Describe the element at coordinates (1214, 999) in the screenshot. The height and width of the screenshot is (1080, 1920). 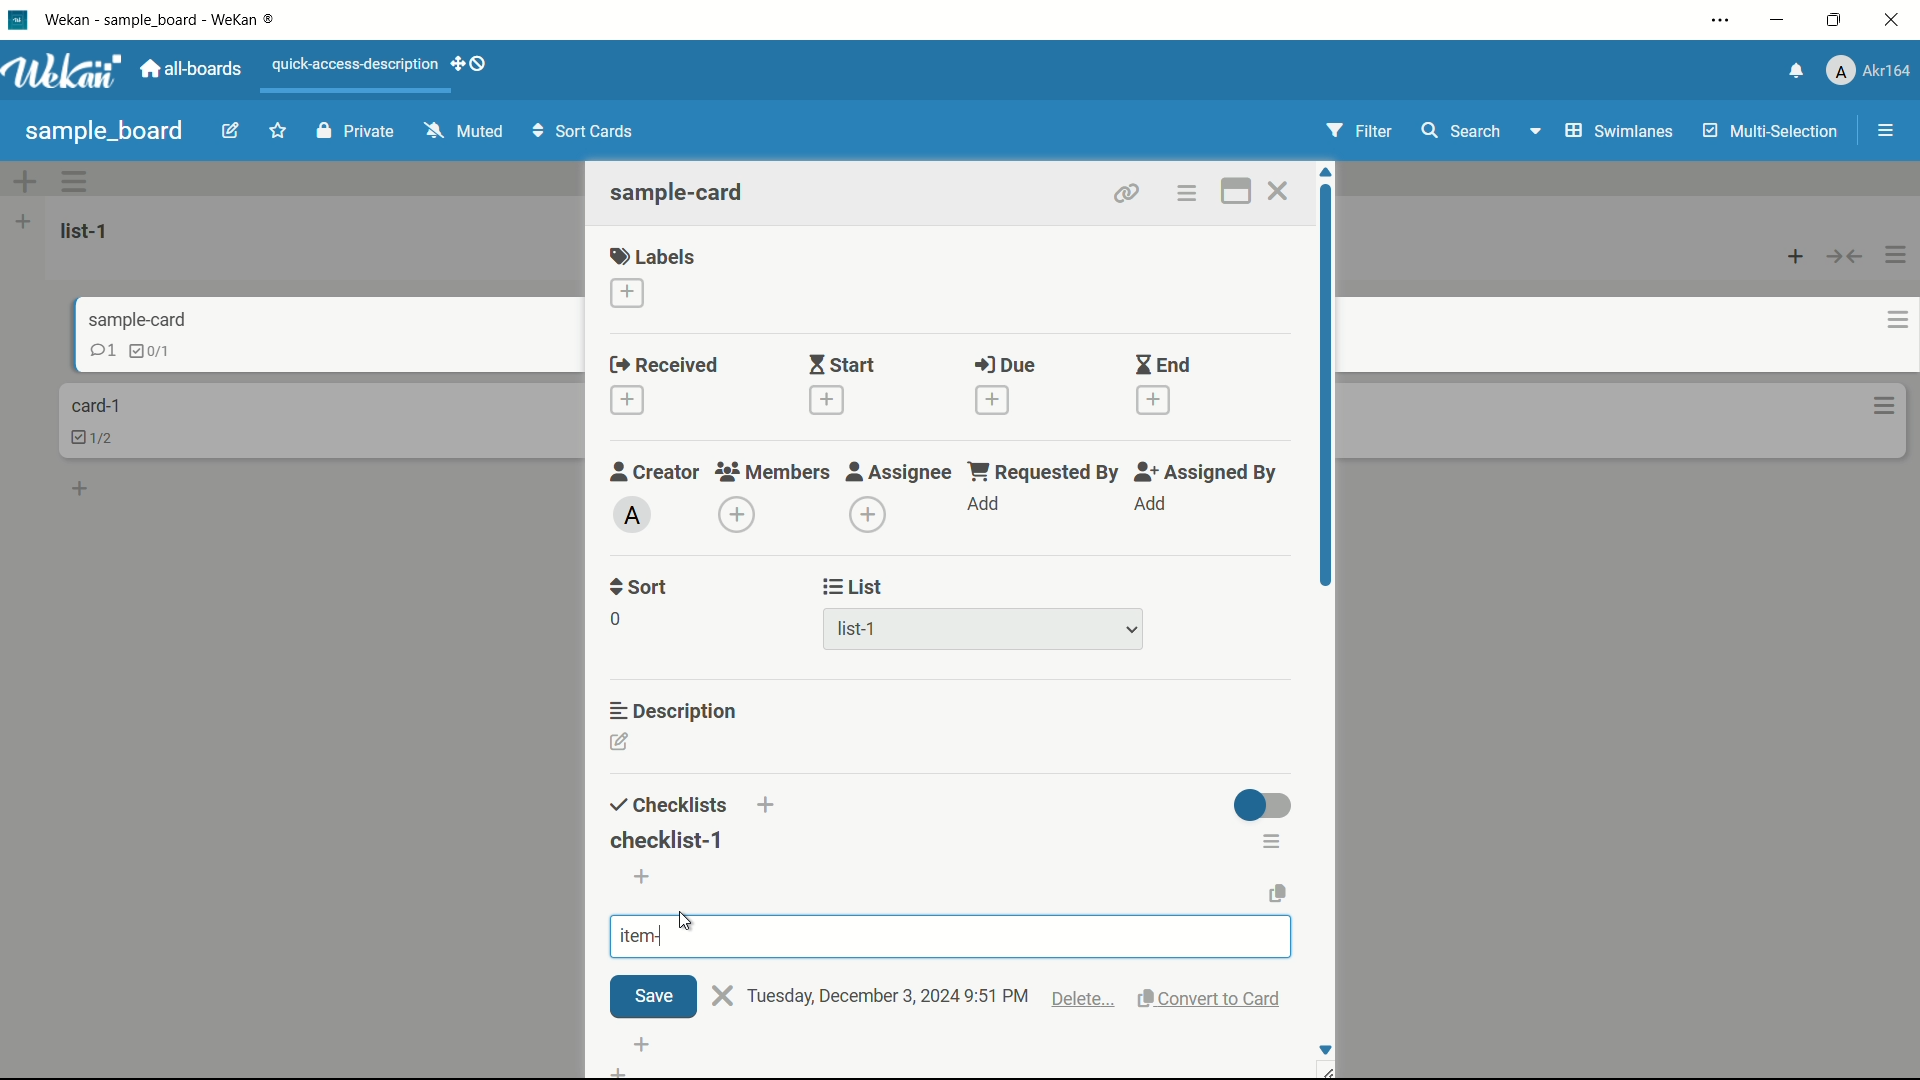
I see `convert to card` at that location.